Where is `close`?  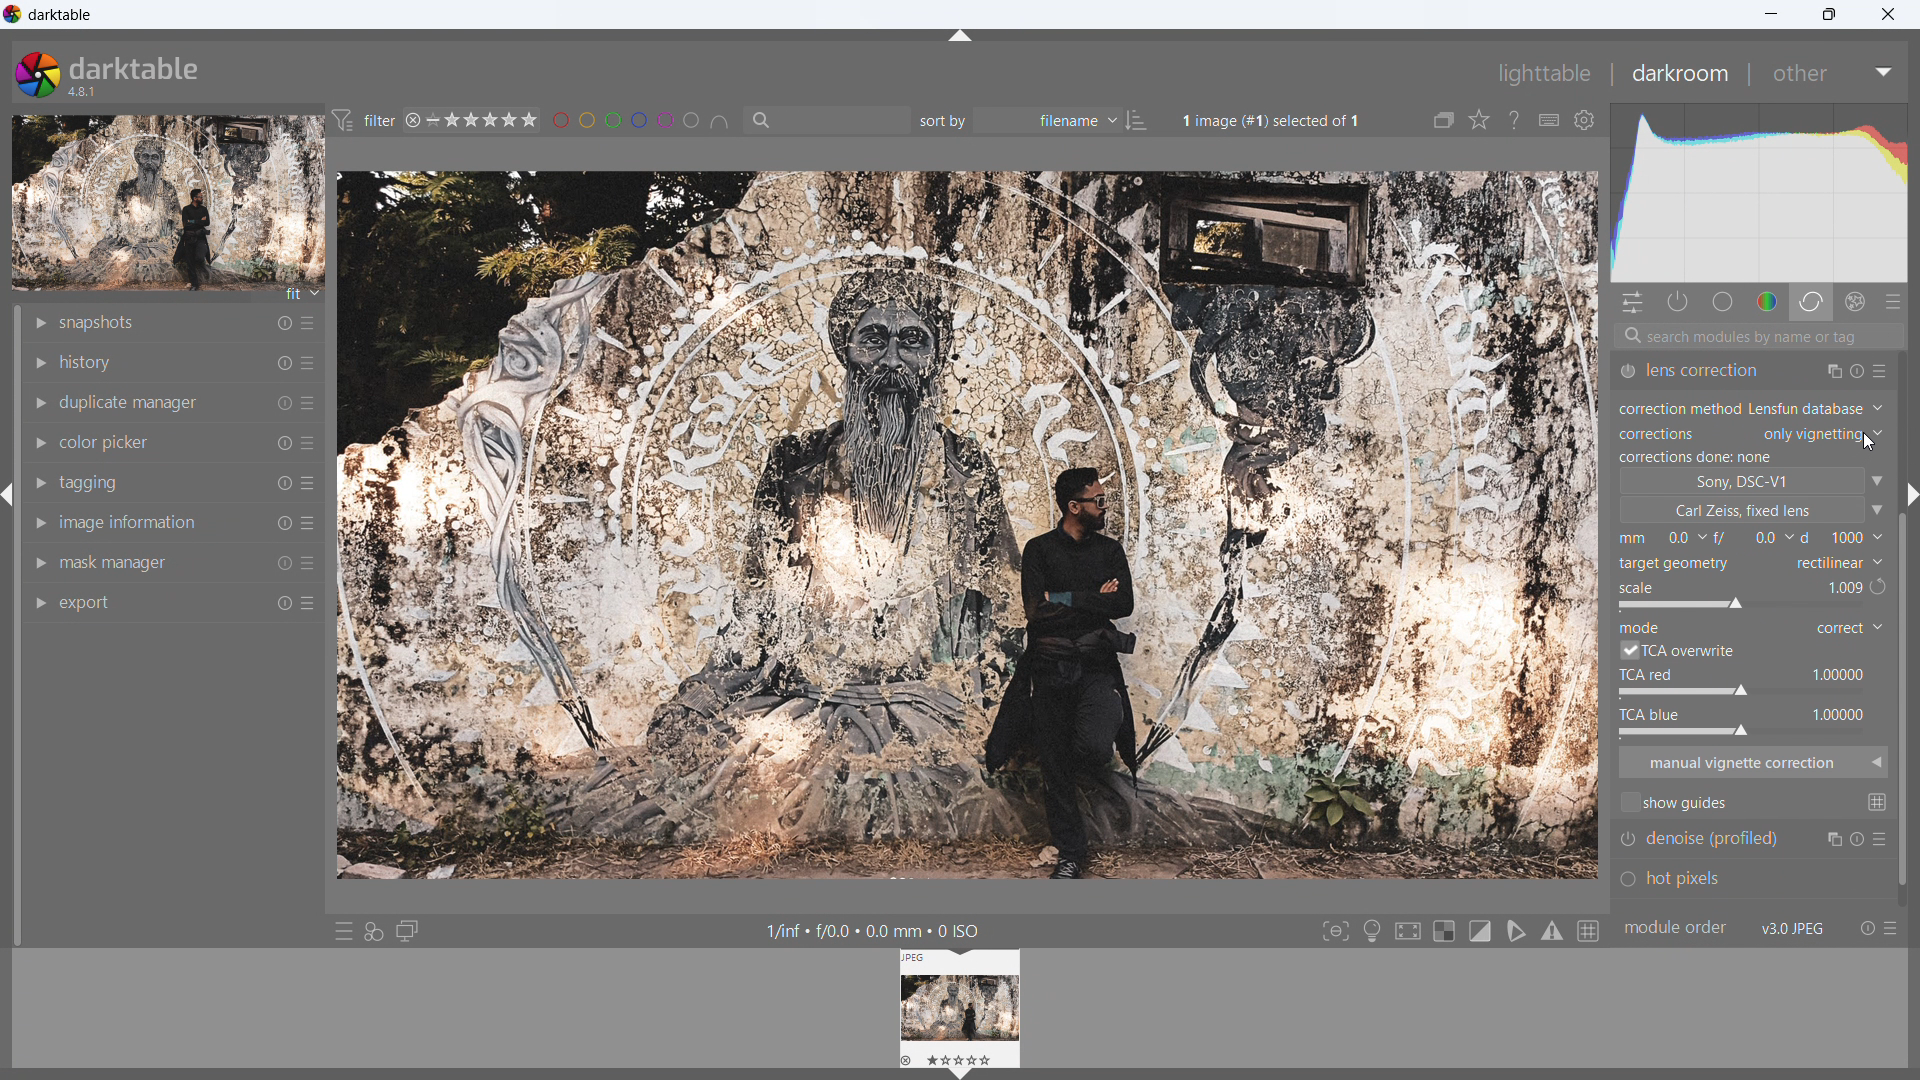
close is located at coordinates (1887, 14).